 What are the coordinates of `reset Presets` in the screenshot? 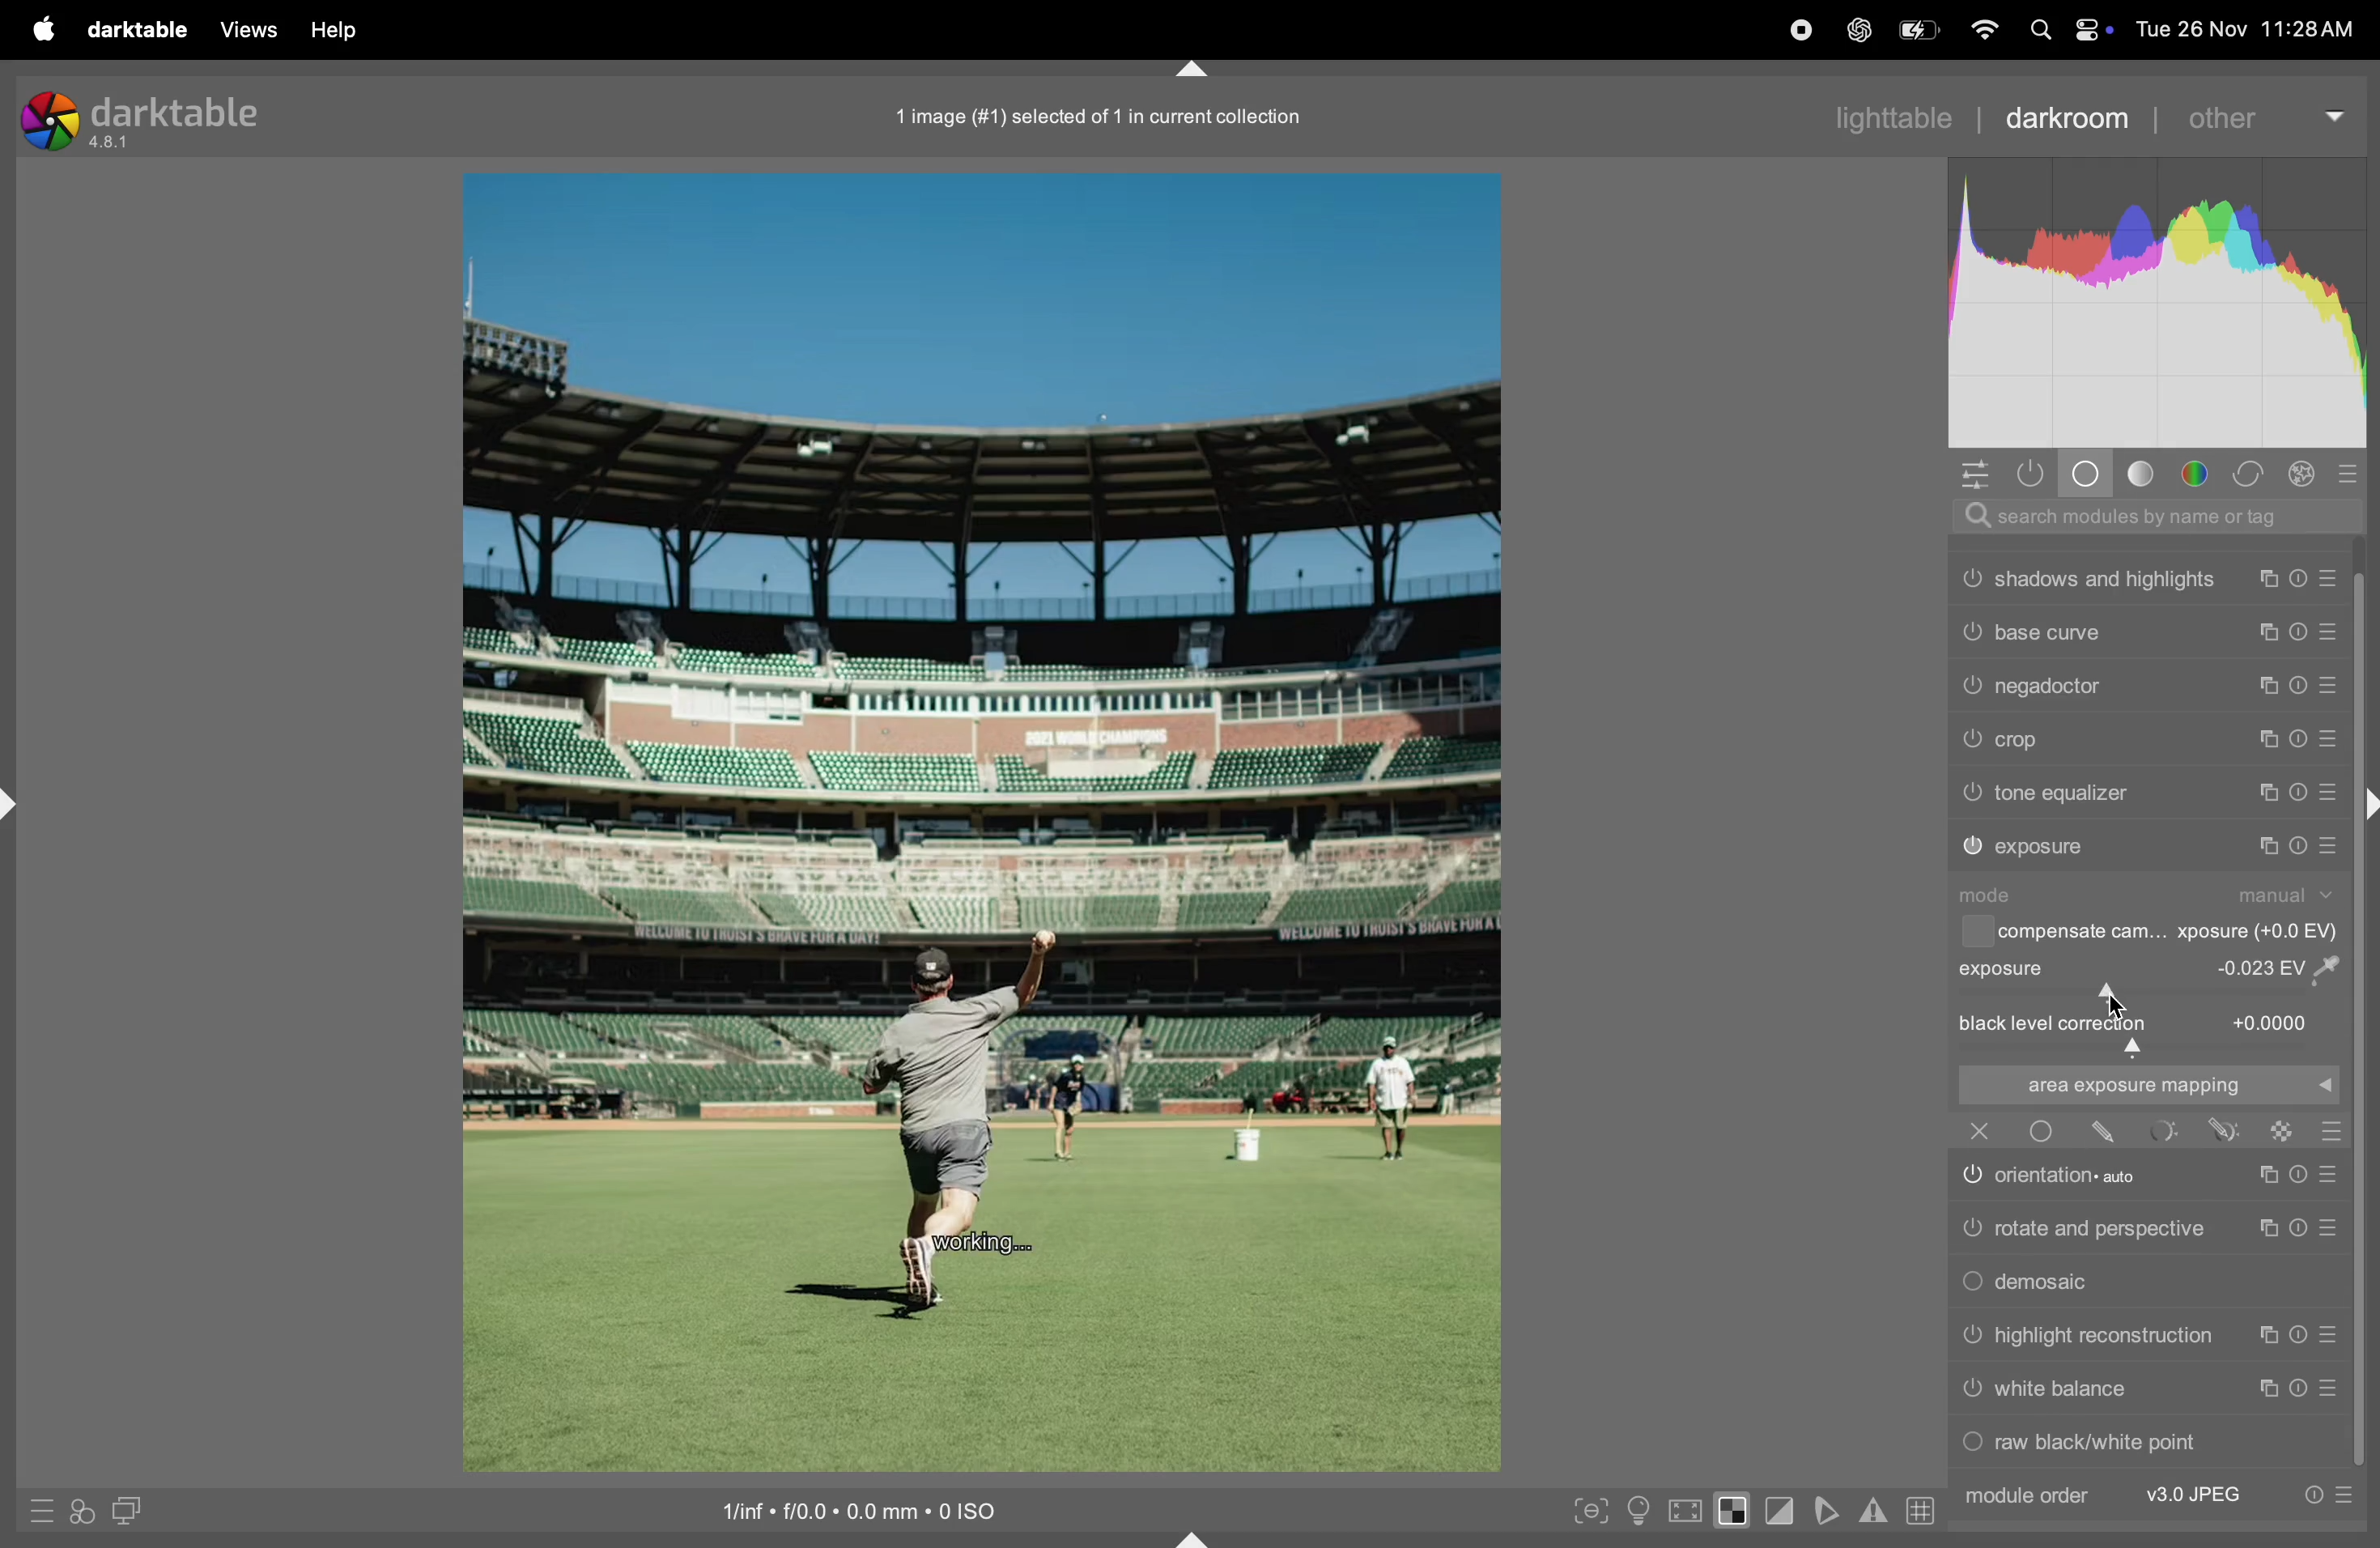 It's located at (2311, 1496).